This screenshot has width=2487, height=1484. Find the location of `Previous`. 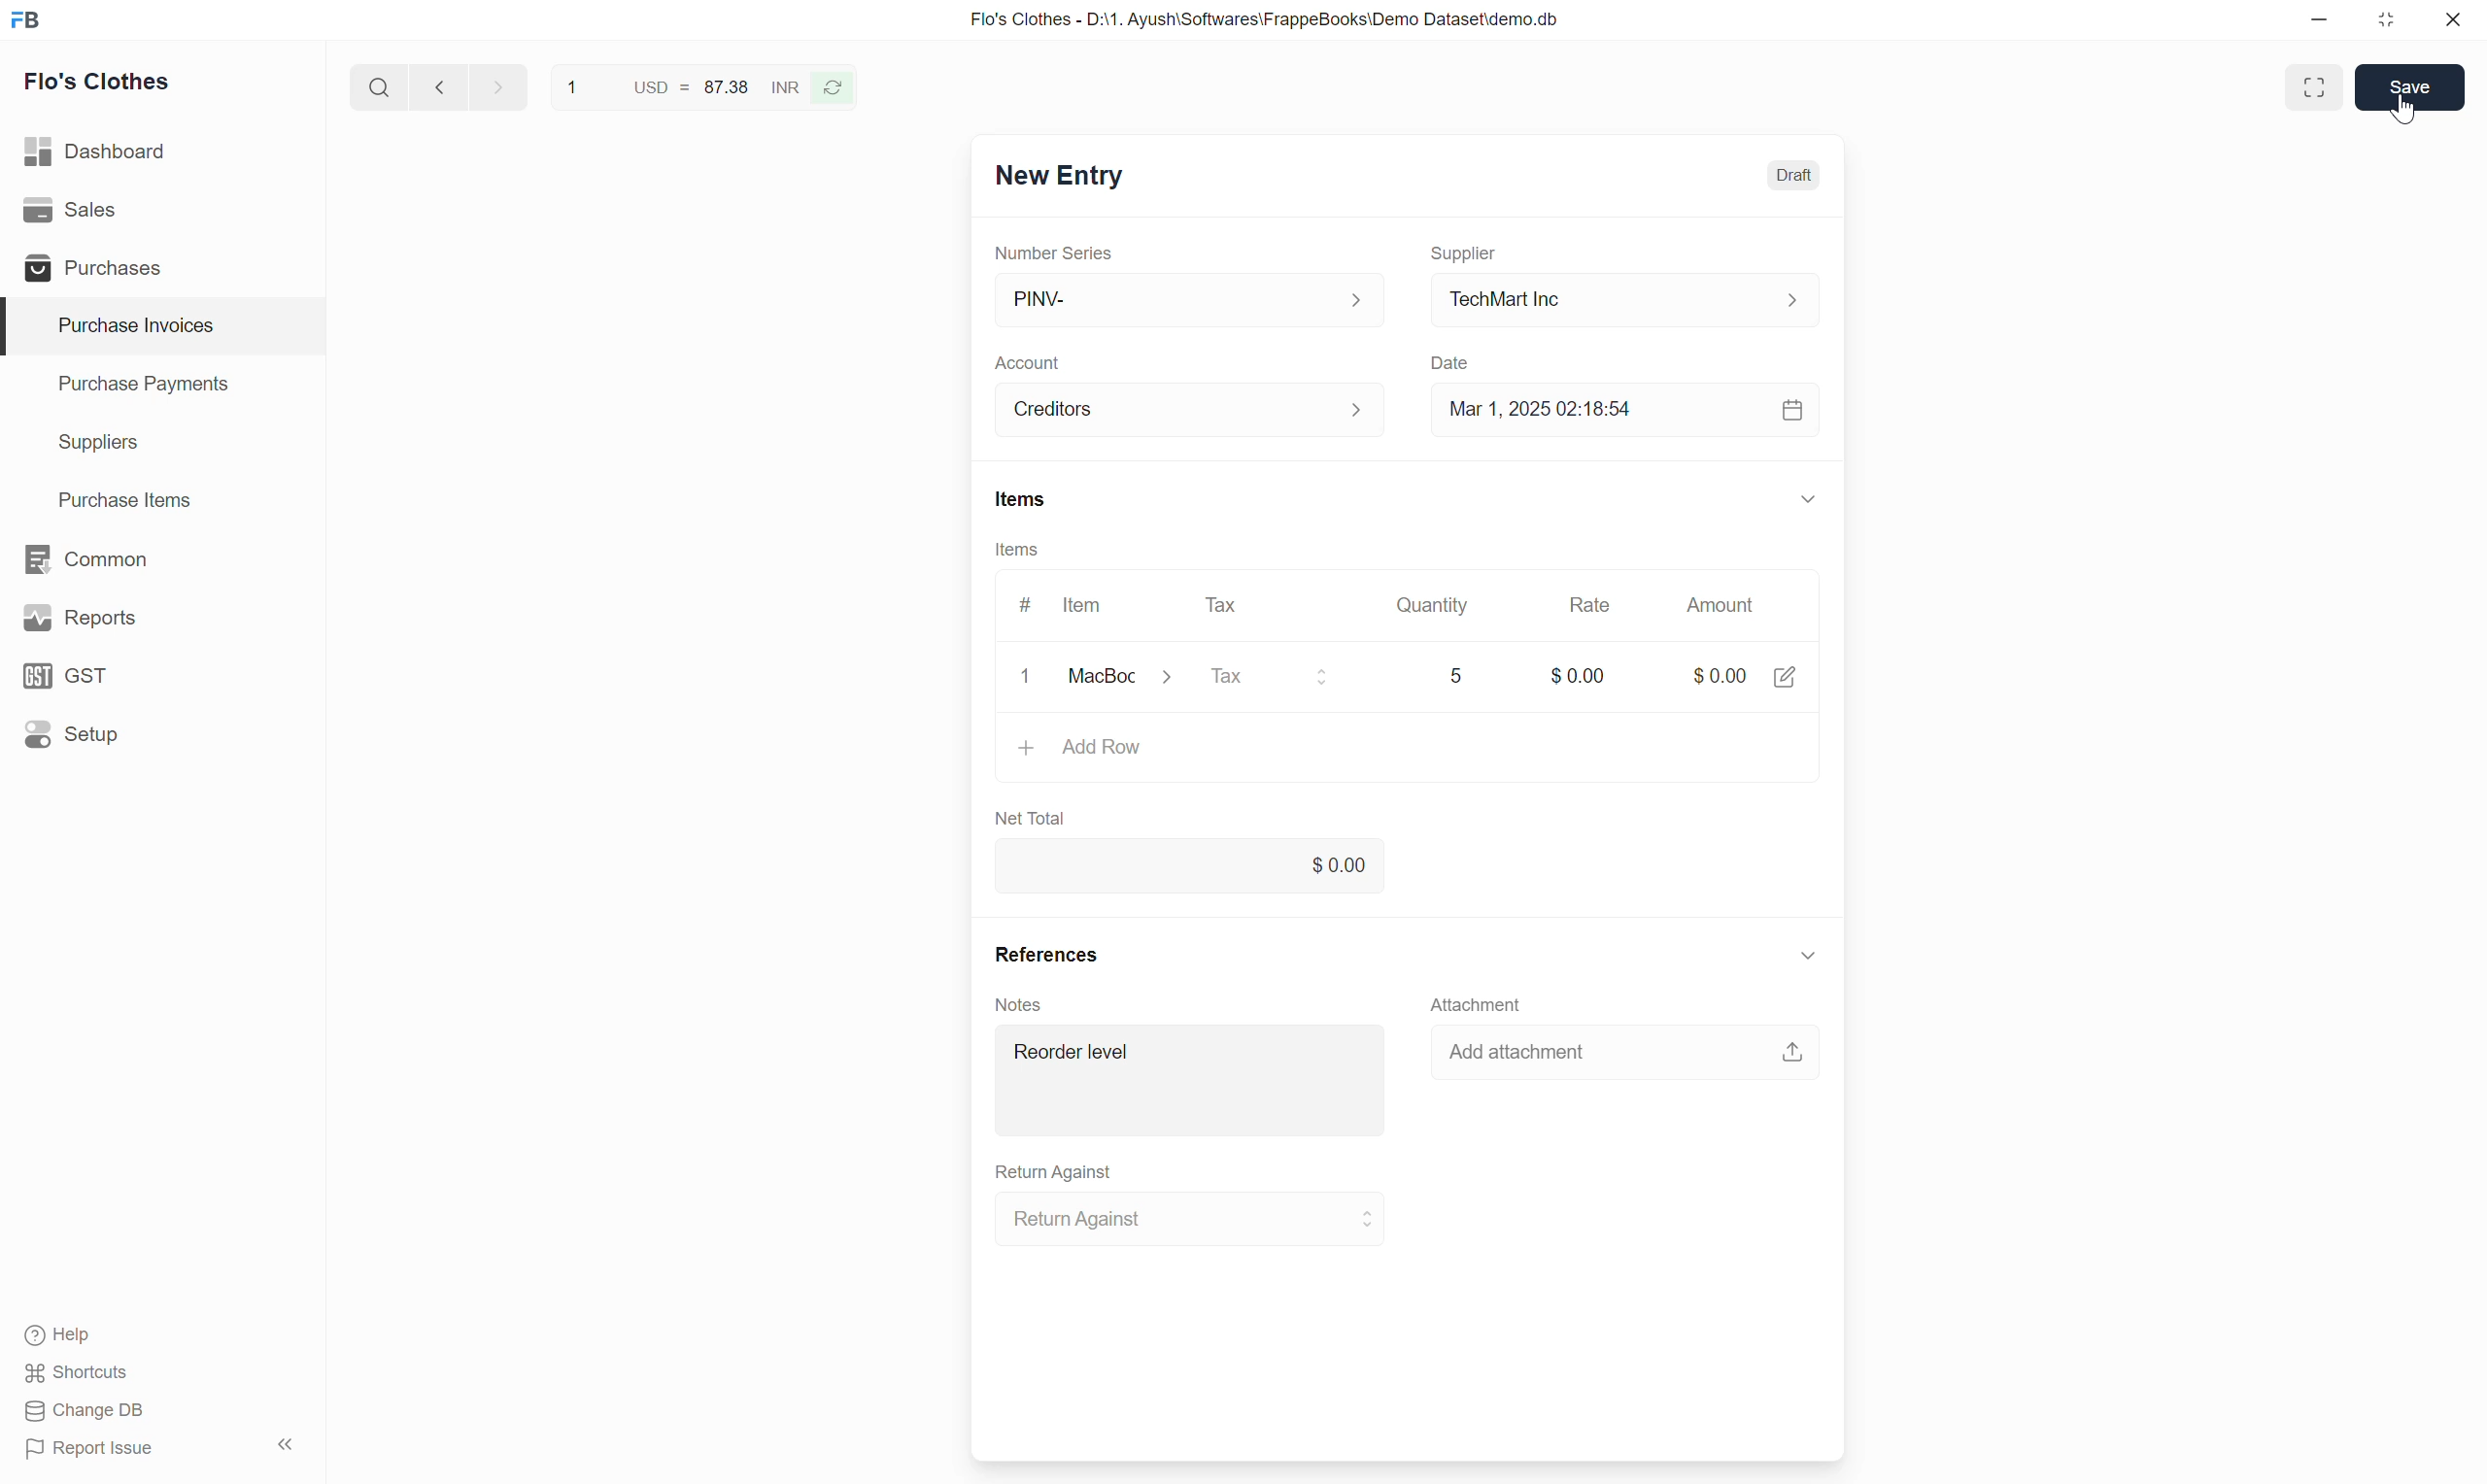

Previous is located at coordinates (440, 86).